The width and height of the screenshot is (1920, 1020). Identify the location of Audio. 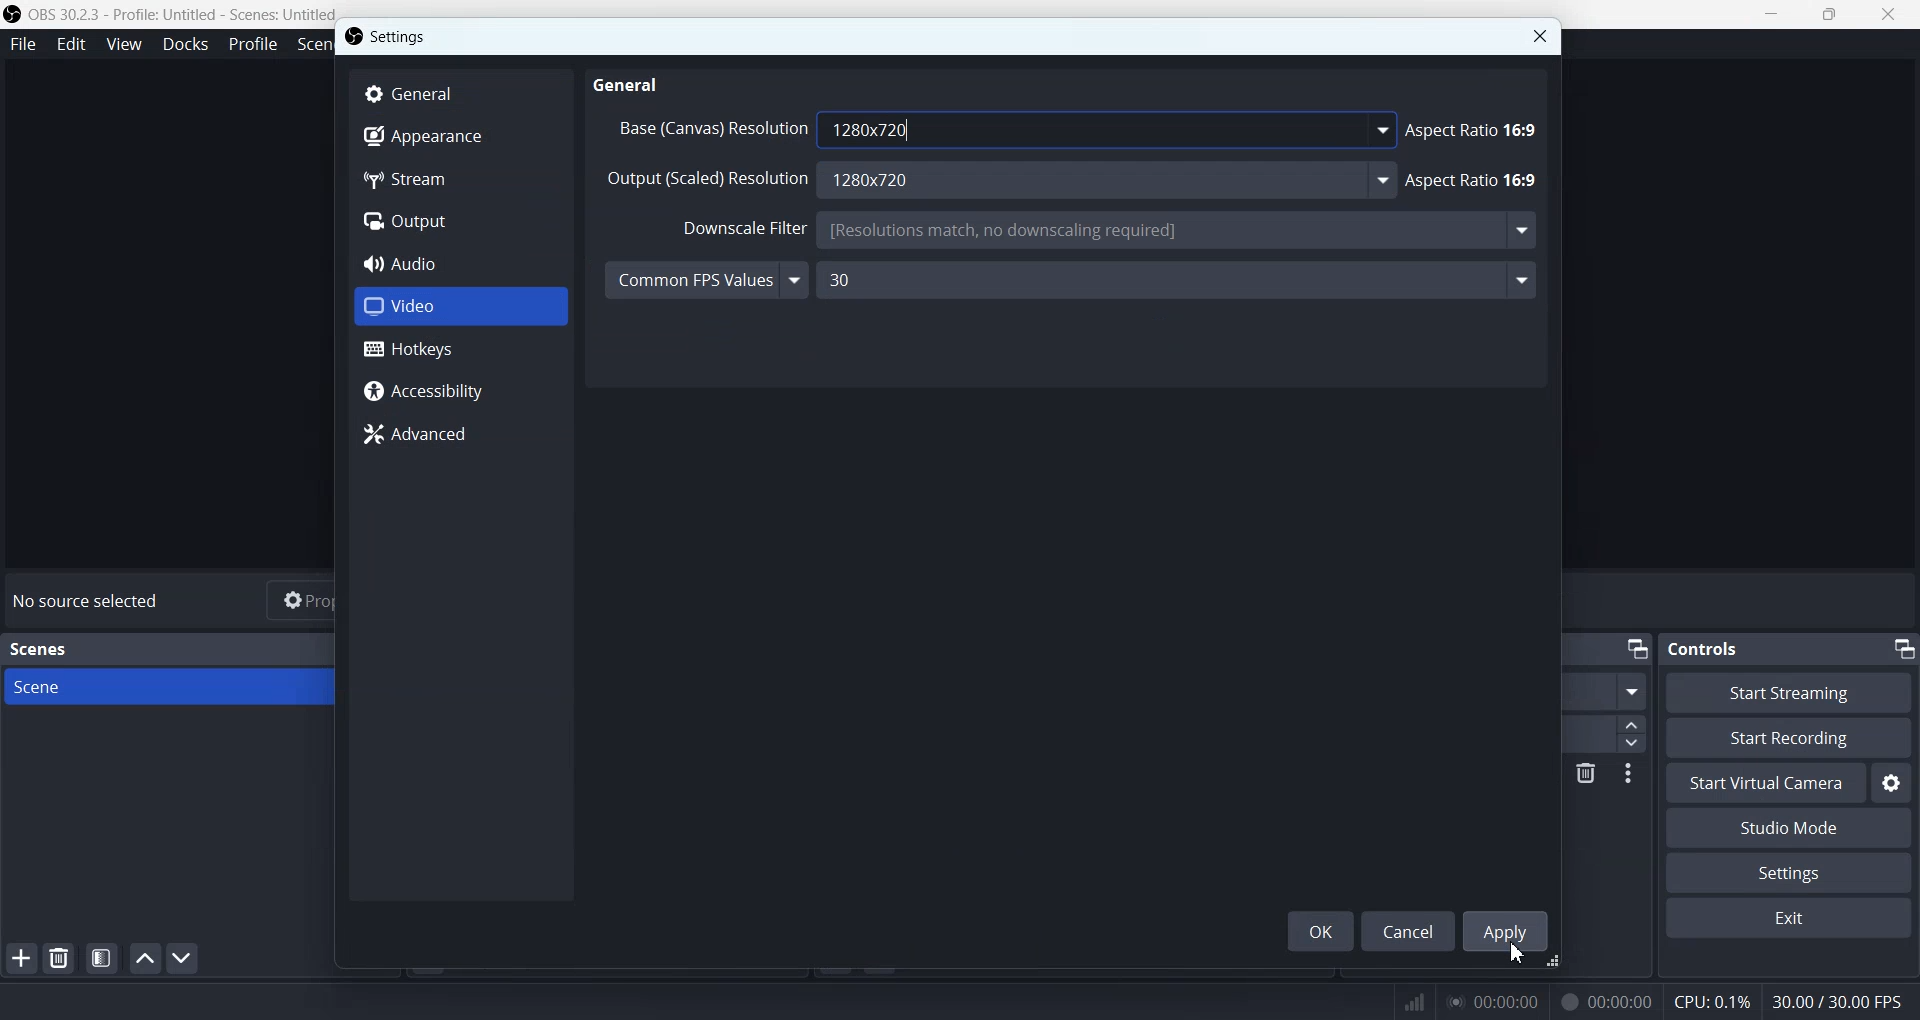
(459, 264).